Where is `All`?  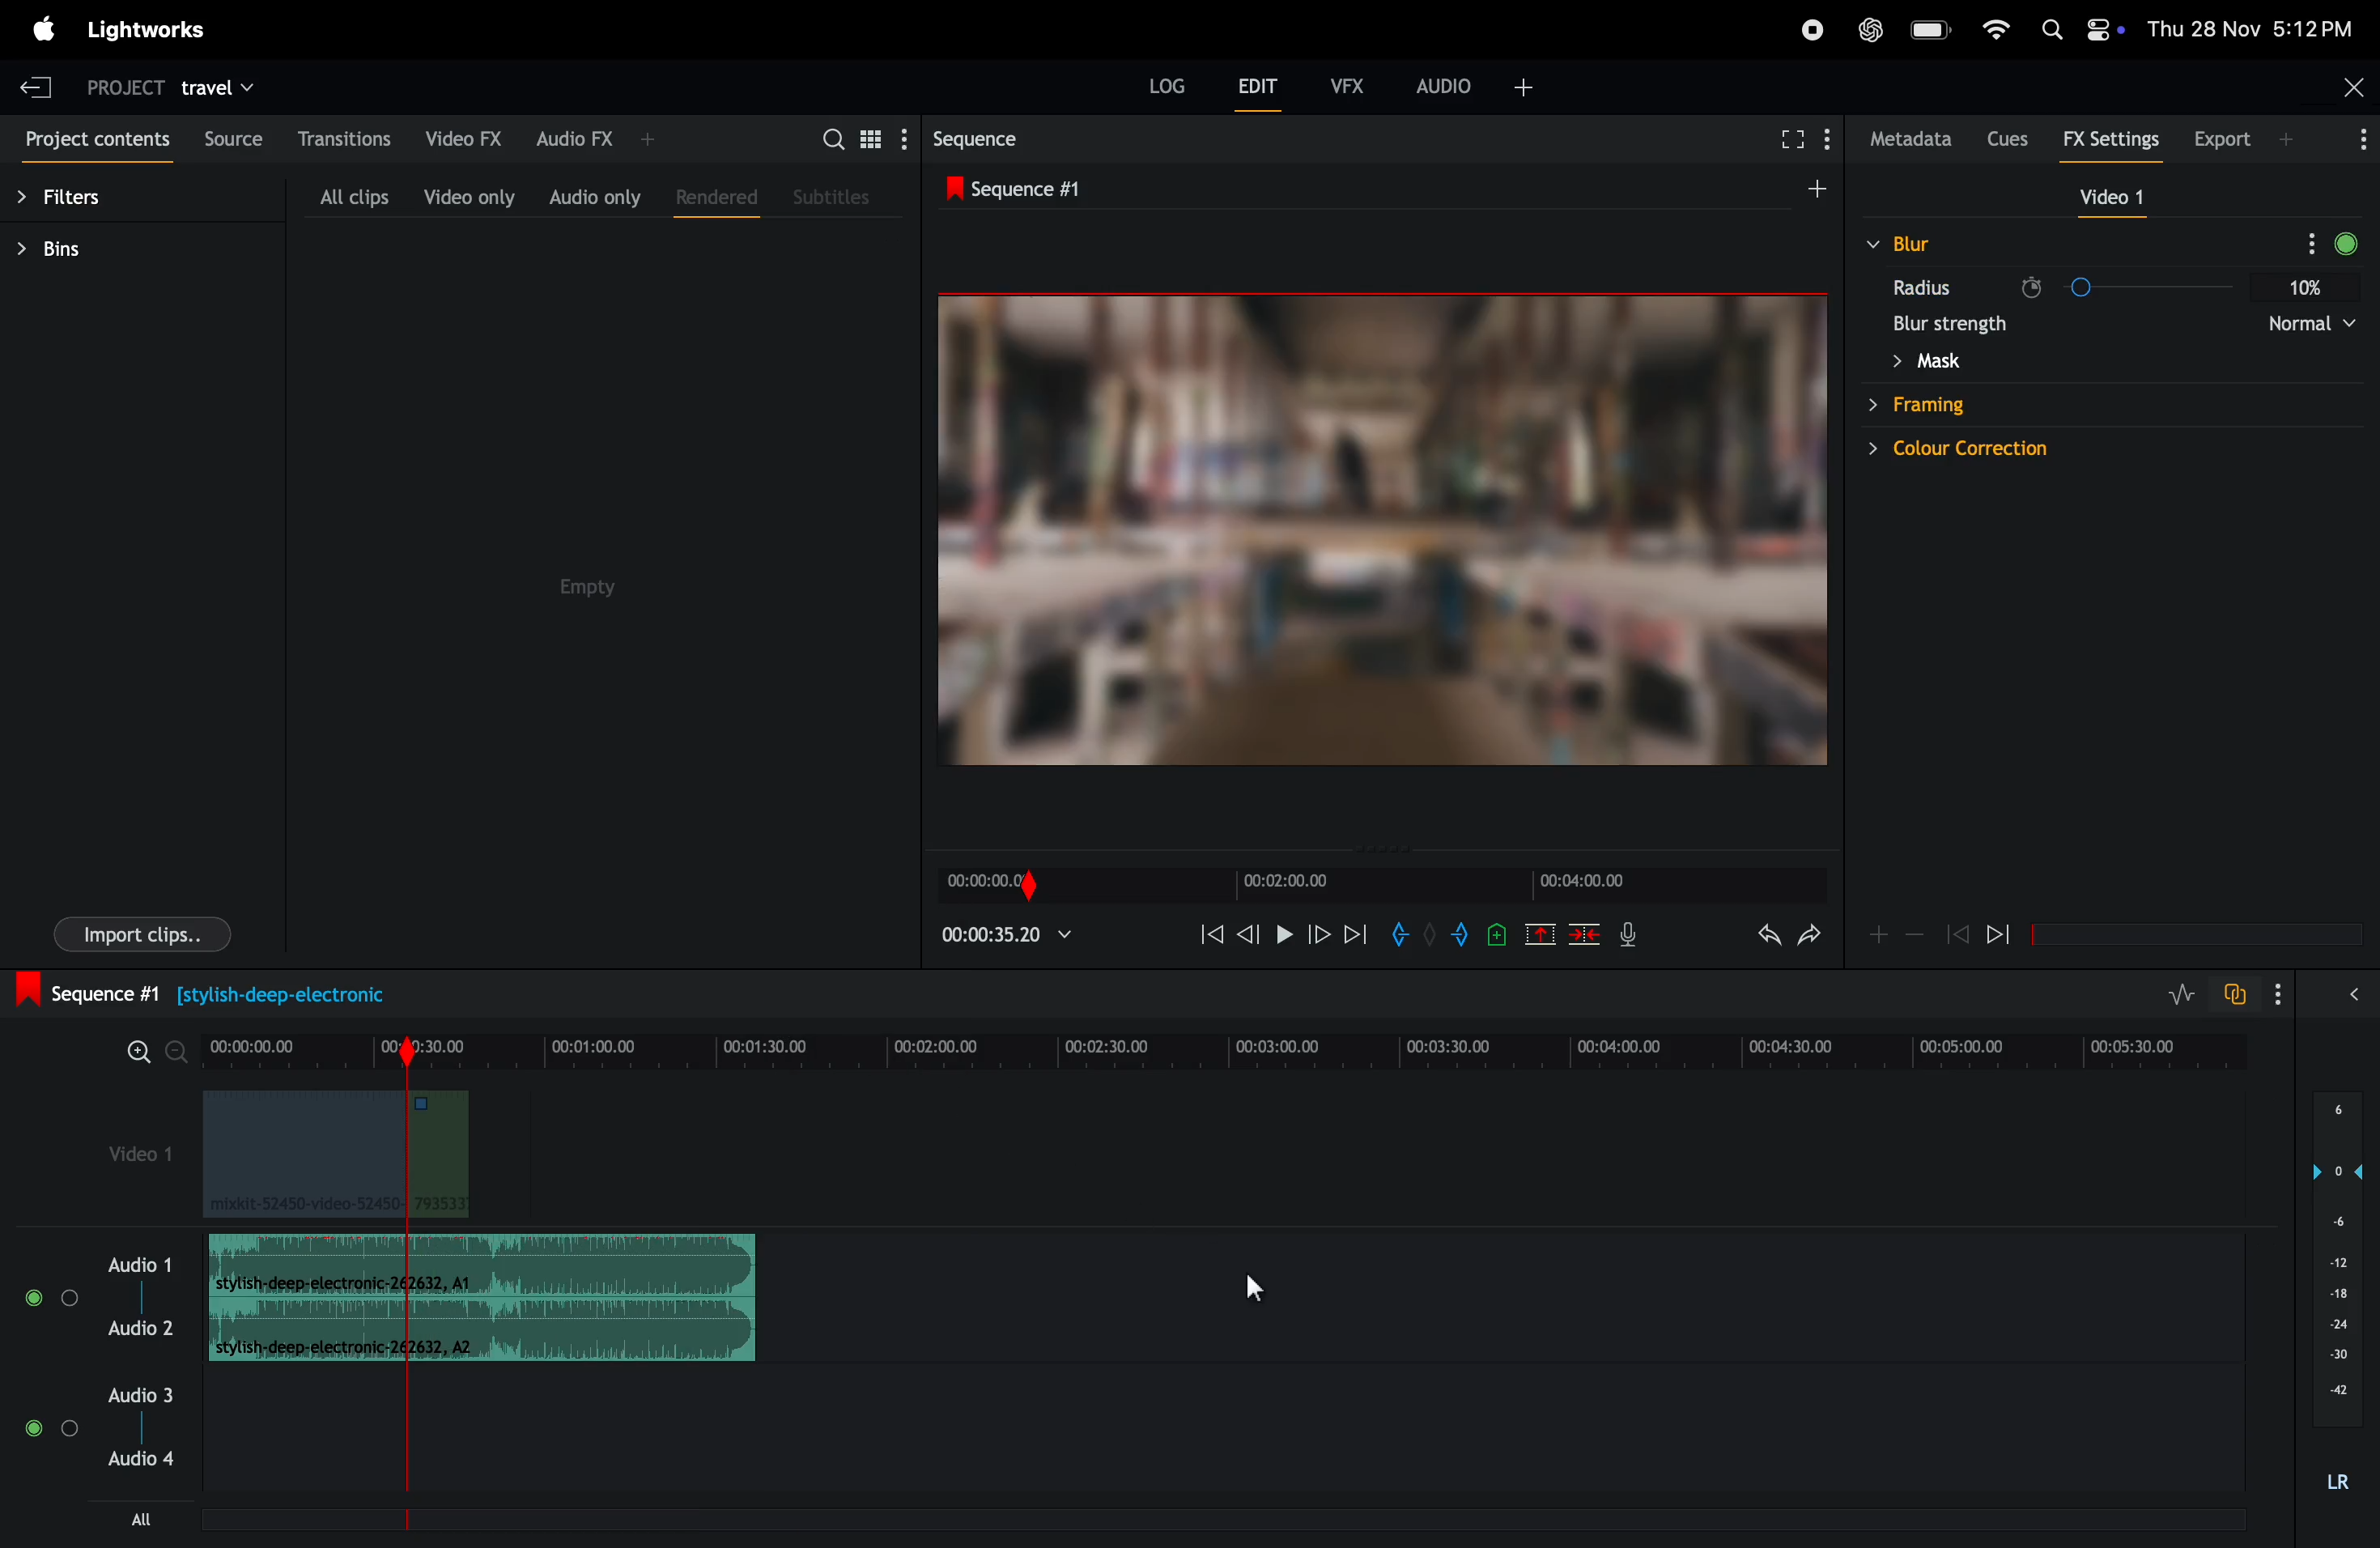 All is located at coordinates (148, 1517).